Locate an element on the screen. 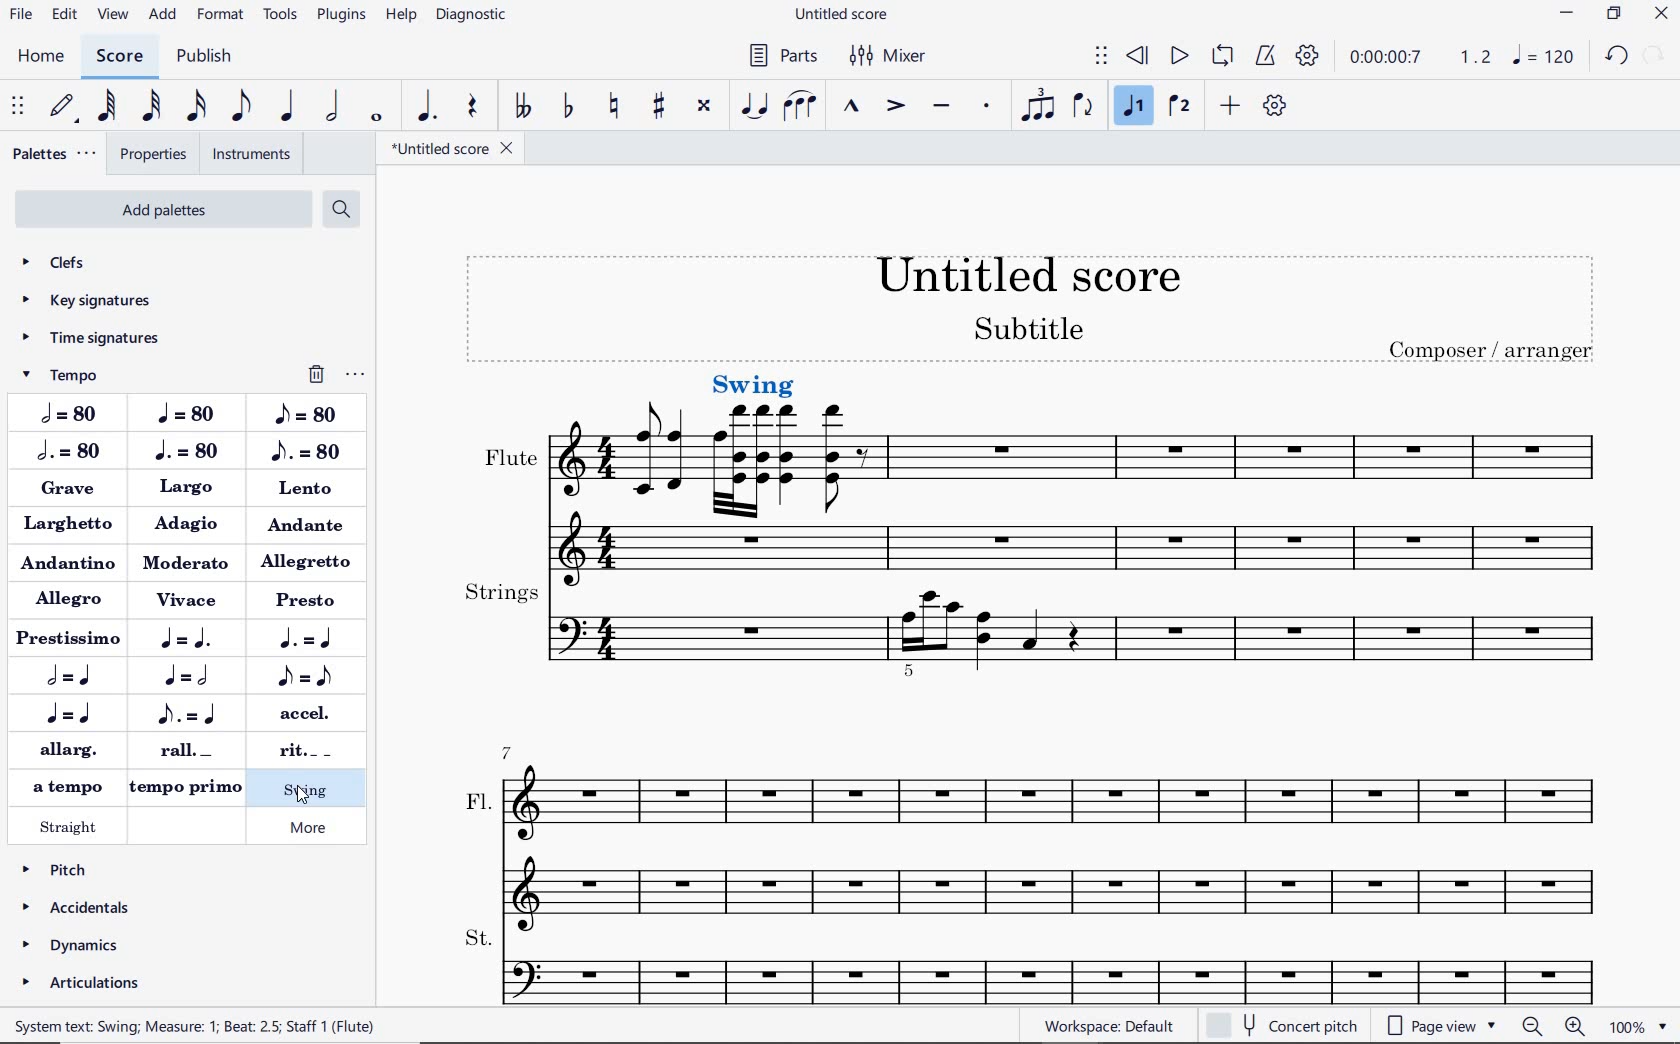 The width and height of the screenshot is (1680, 1044). ANDANTE is located at coordinates (309, 526).